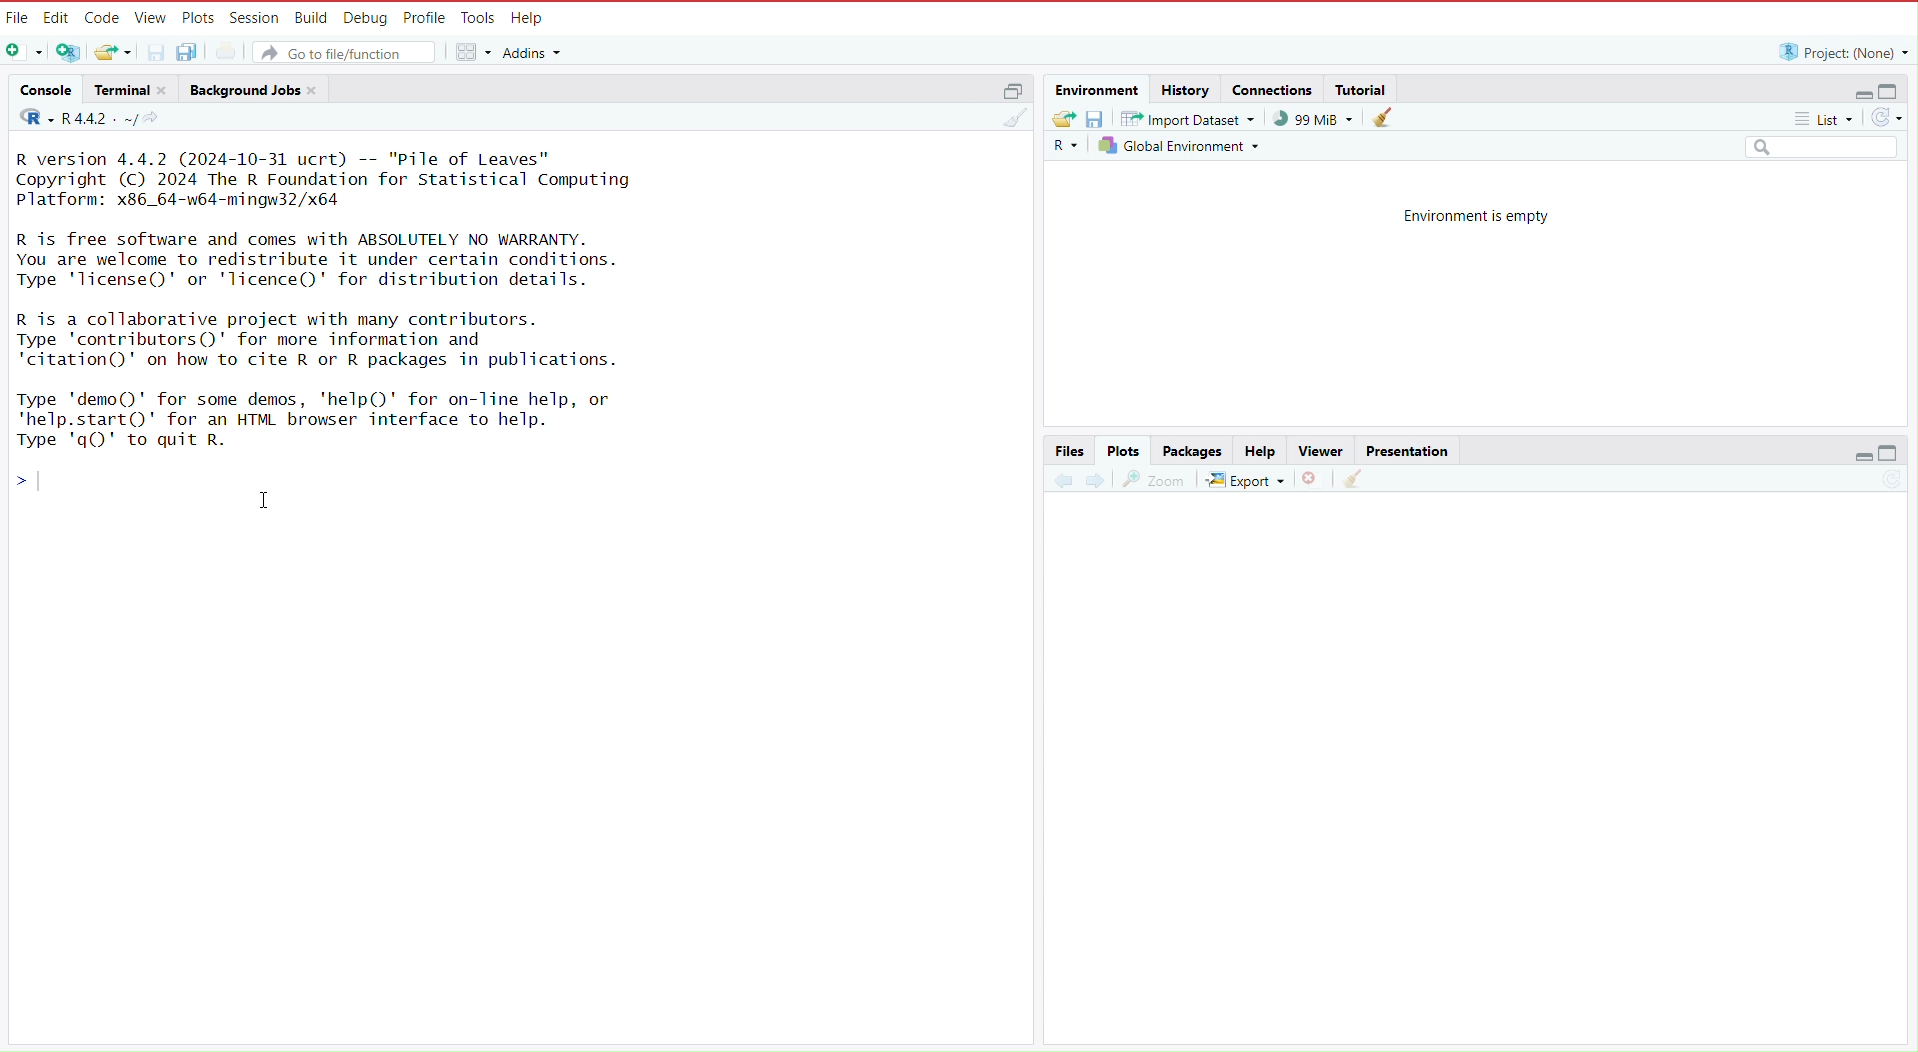 The height and width of the screenshot is (1052, 1918). Describe the element at coordinates (1182, 150) in the screenshot. I see `global environment` at that location.